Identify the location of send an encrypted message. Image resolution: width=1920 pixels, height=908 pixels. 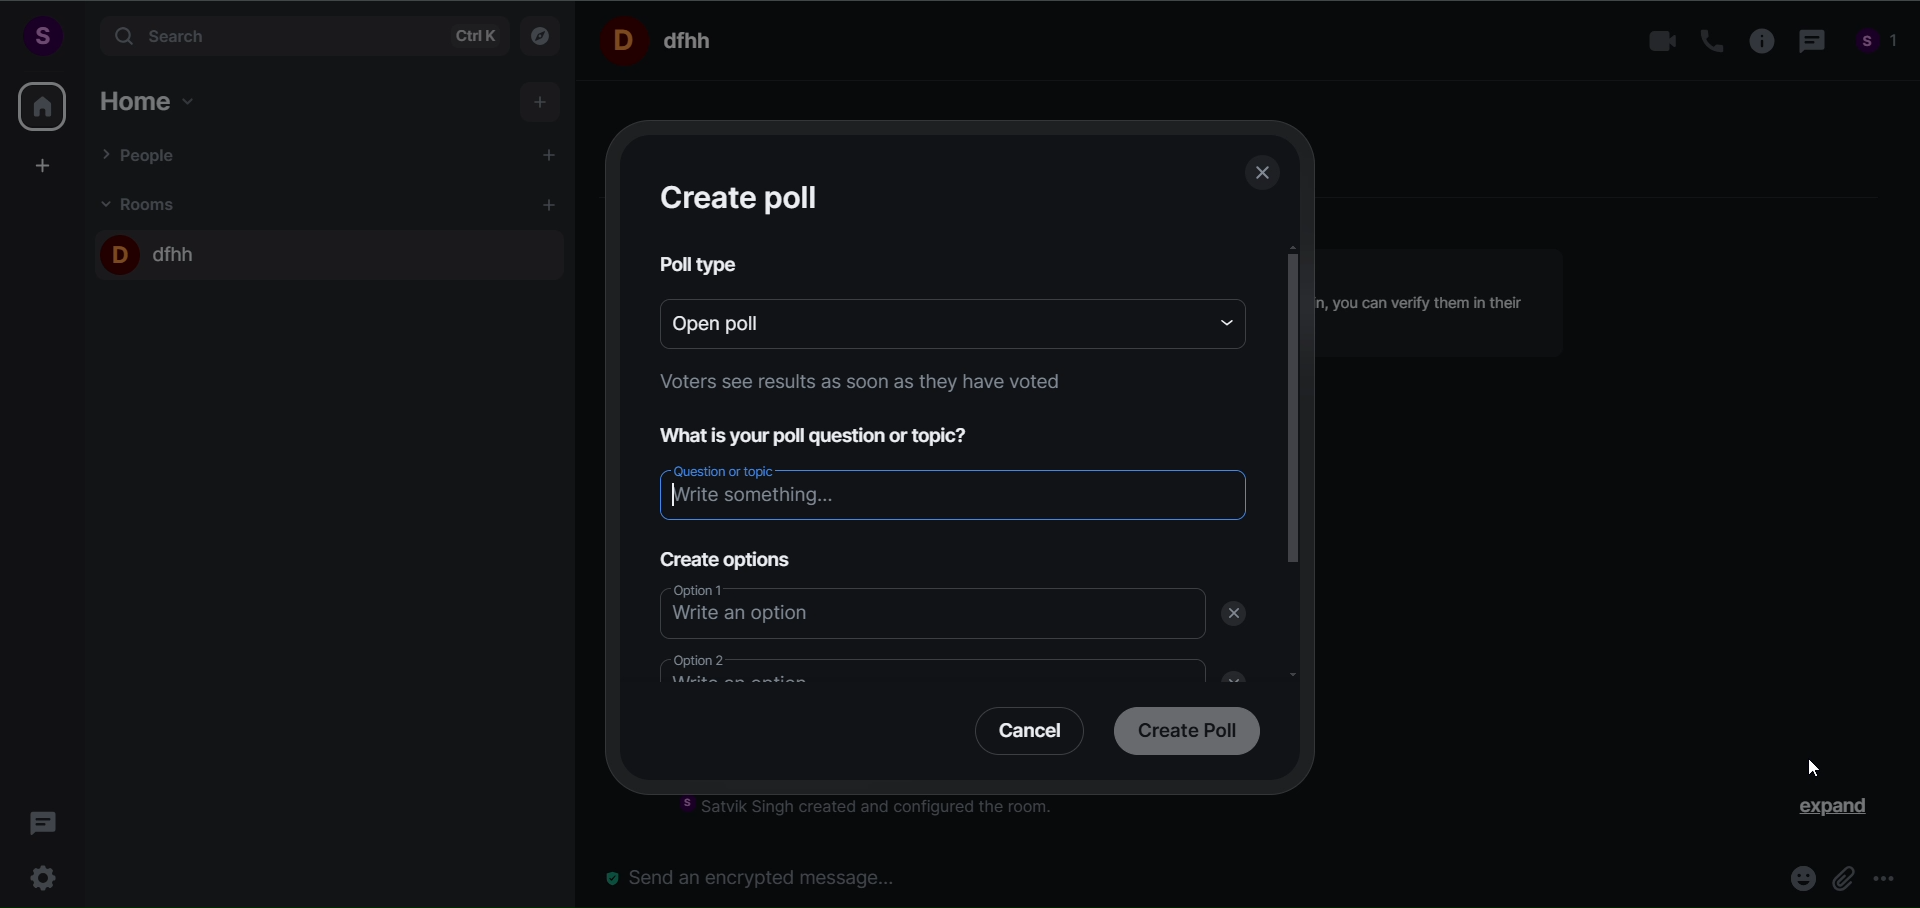
(760, 877).